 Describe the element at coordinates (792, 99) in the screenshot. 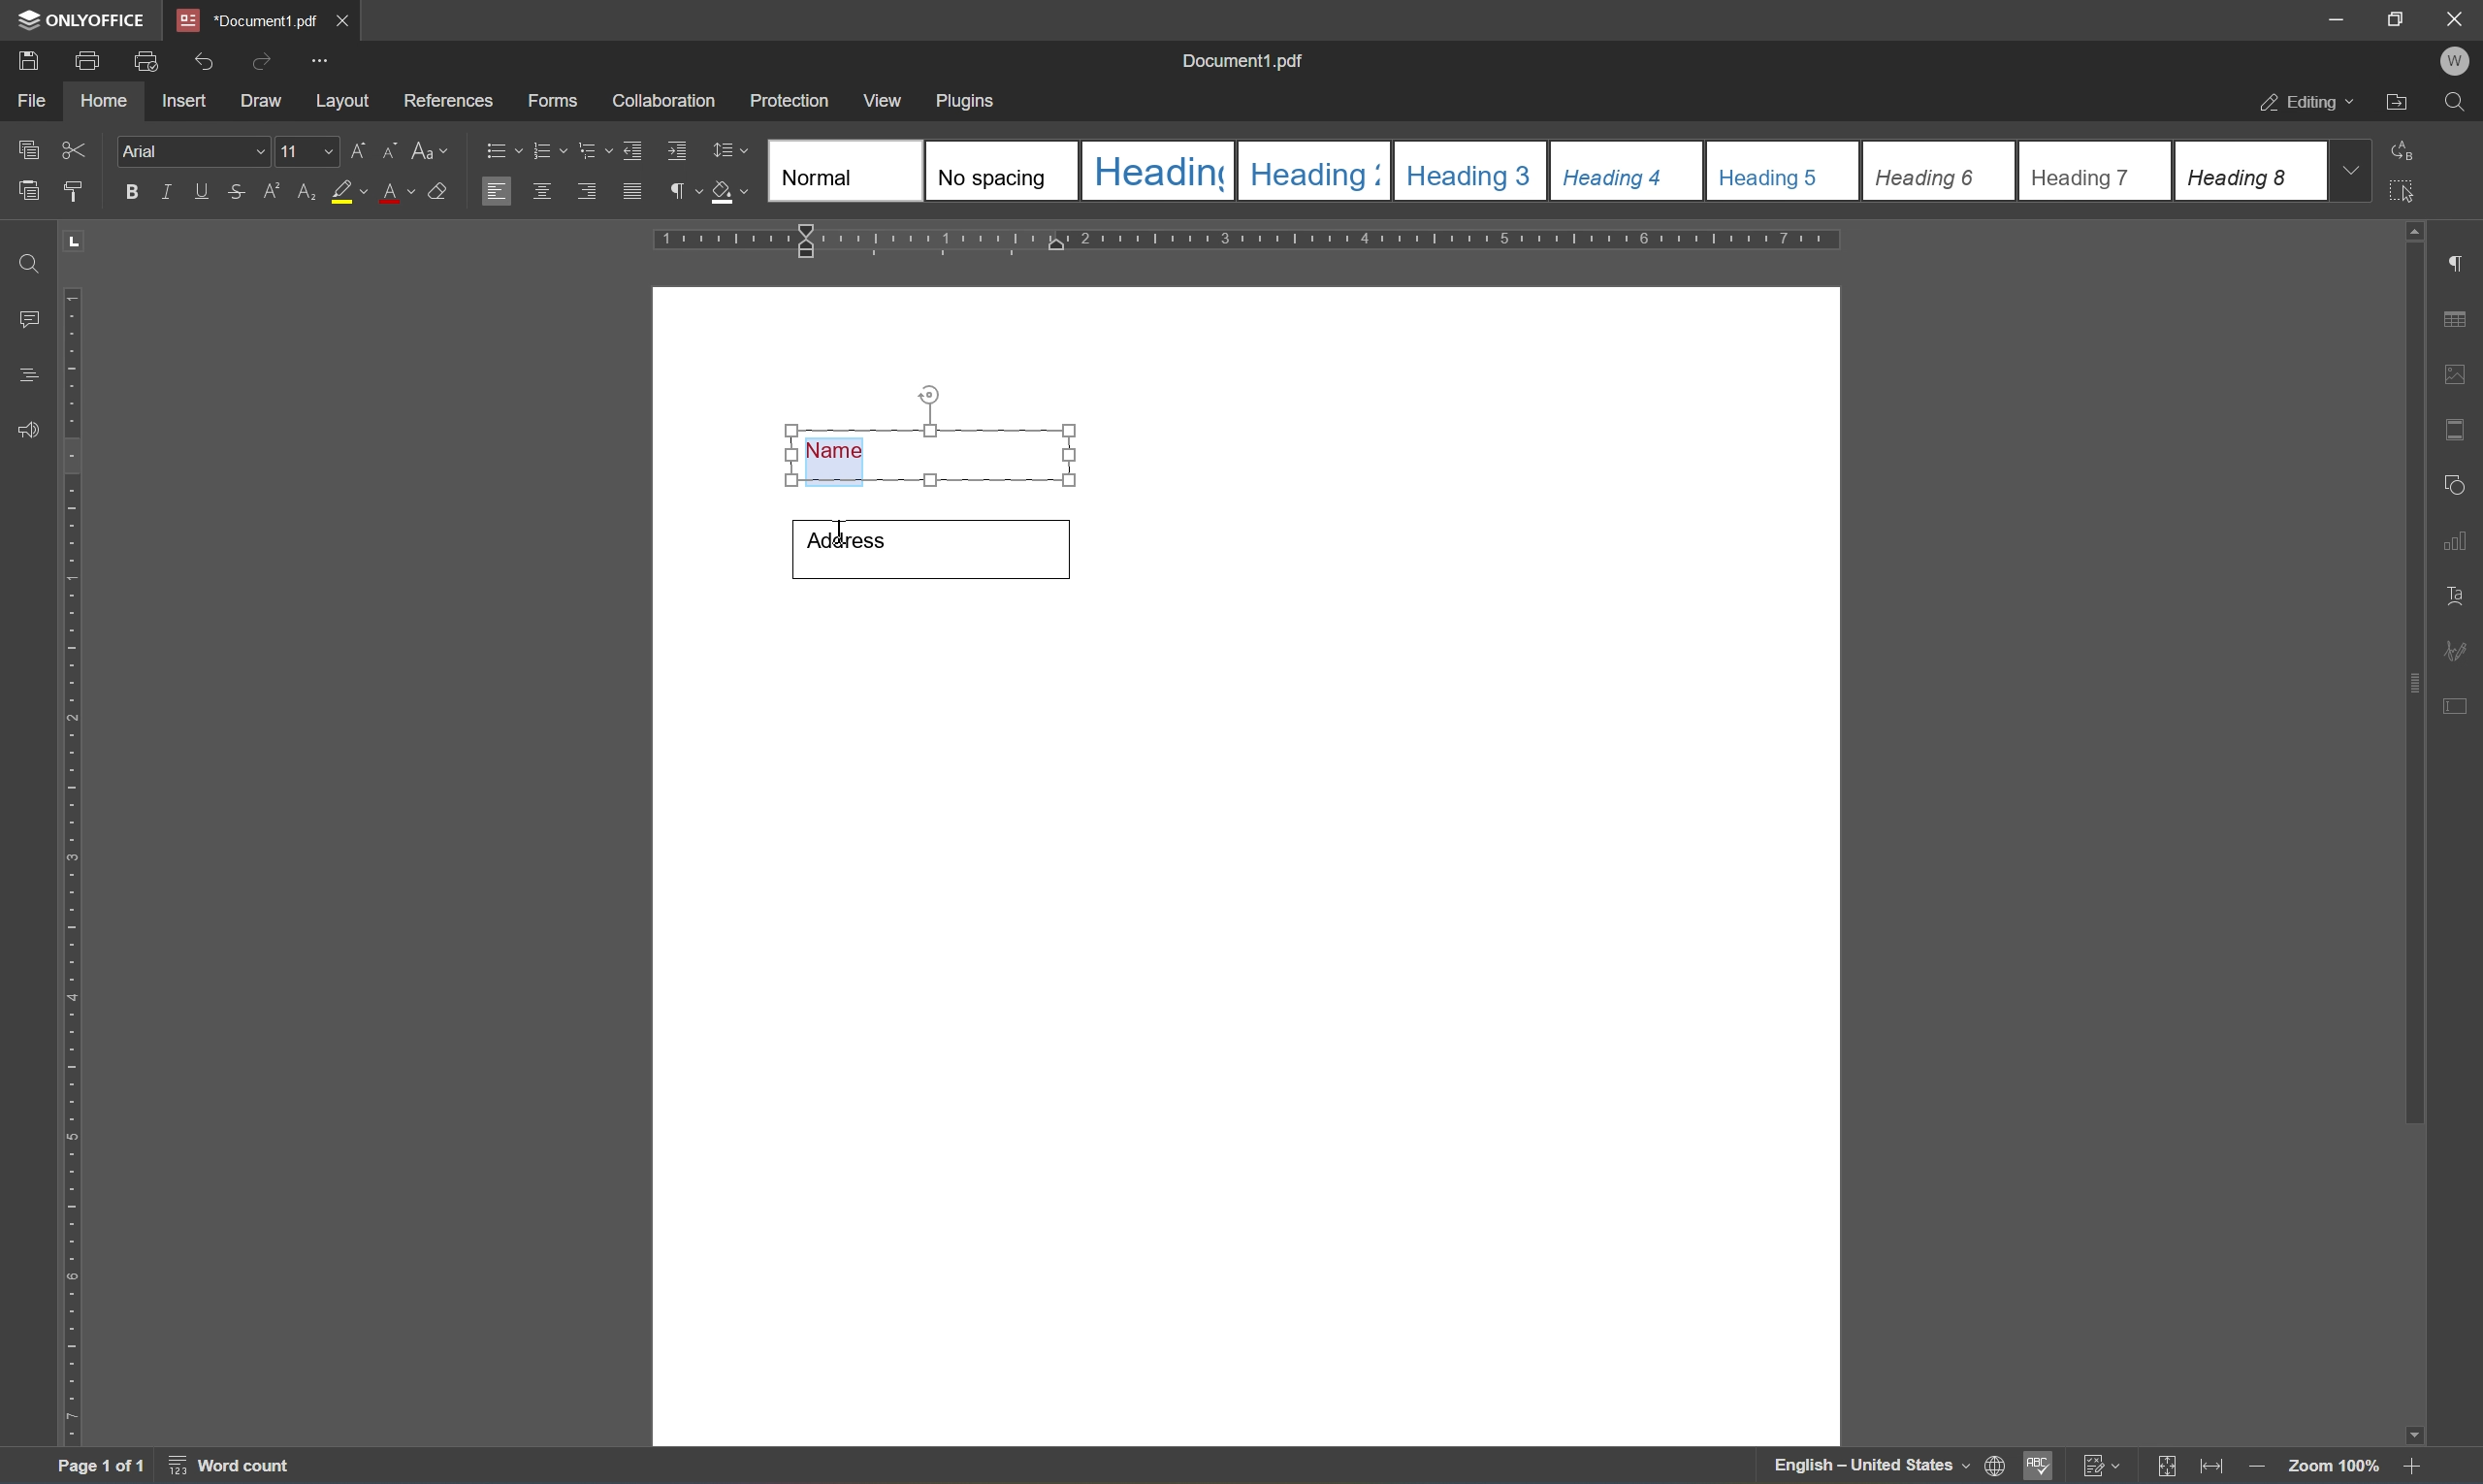

I see `protection` at that location.